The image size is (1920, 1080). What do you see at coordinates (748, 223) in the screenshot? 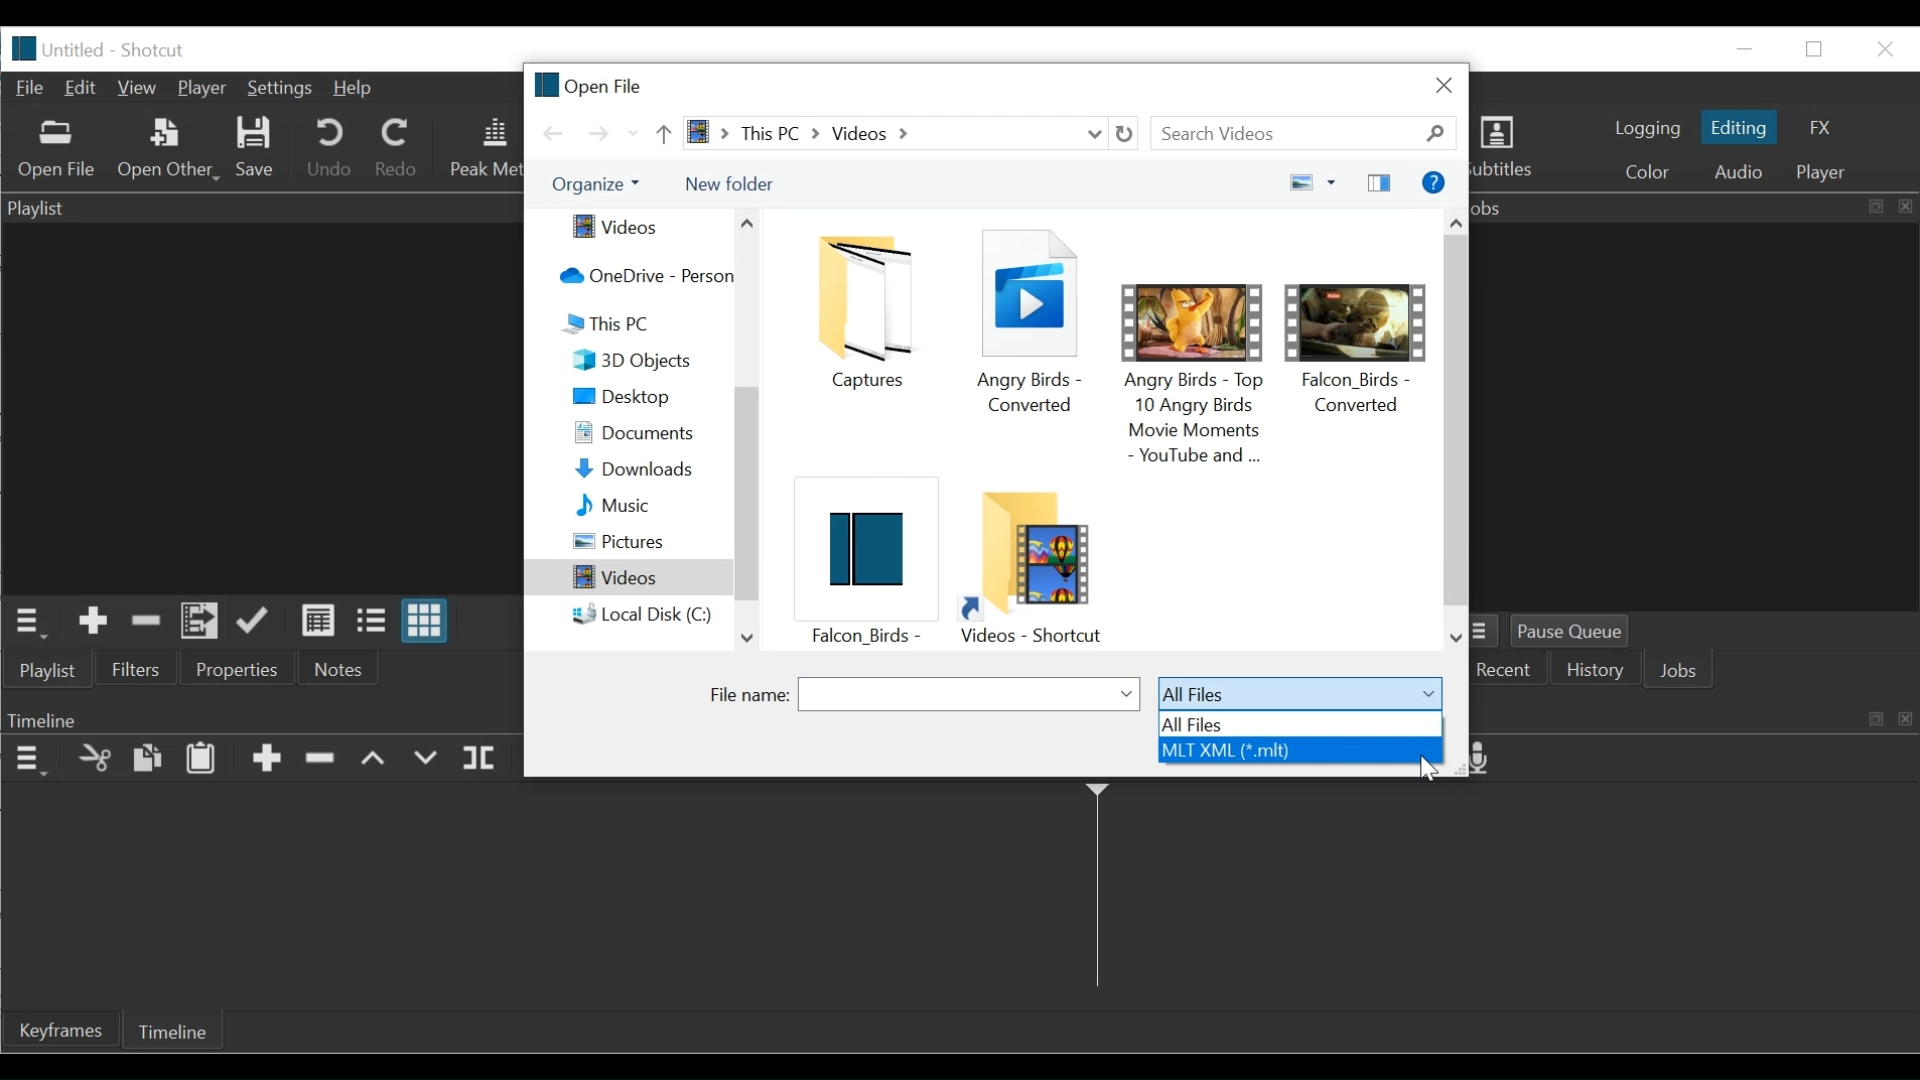
I see `Scroll up` at bounding box center [748, 223].